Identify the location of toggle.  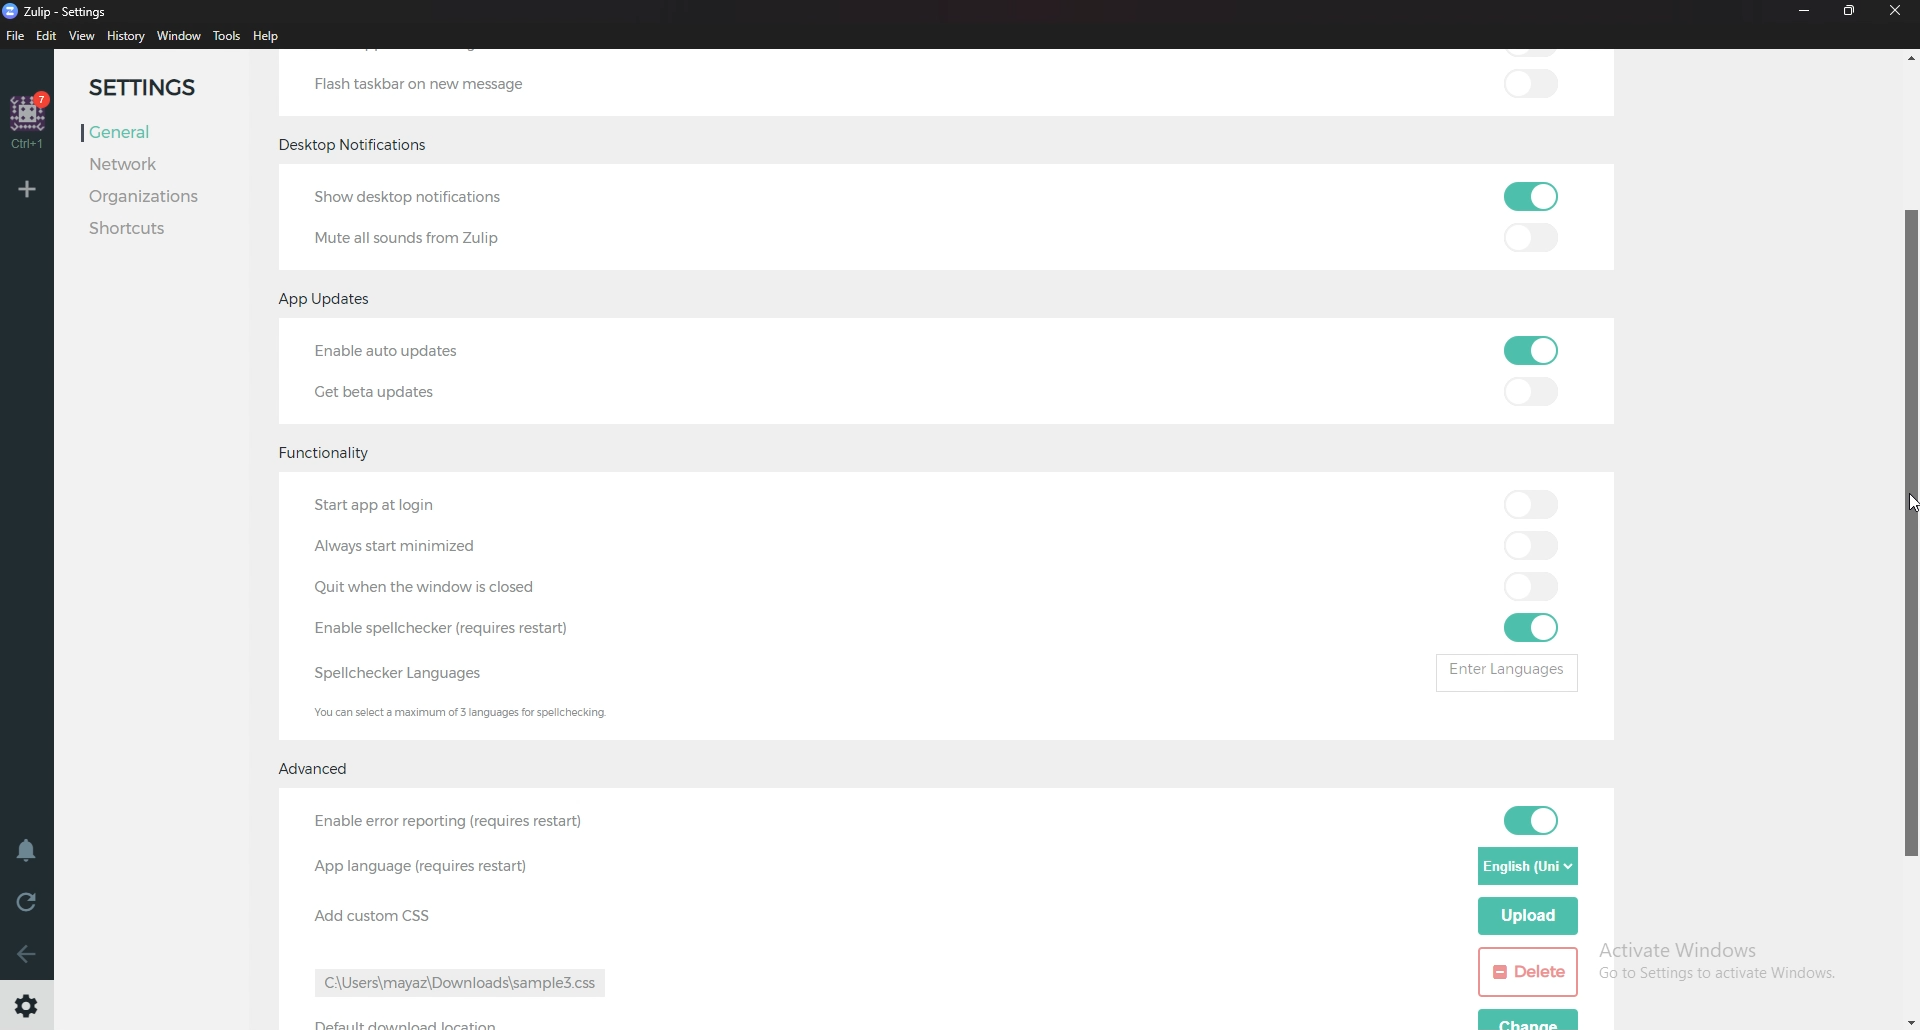
(1534, 629).